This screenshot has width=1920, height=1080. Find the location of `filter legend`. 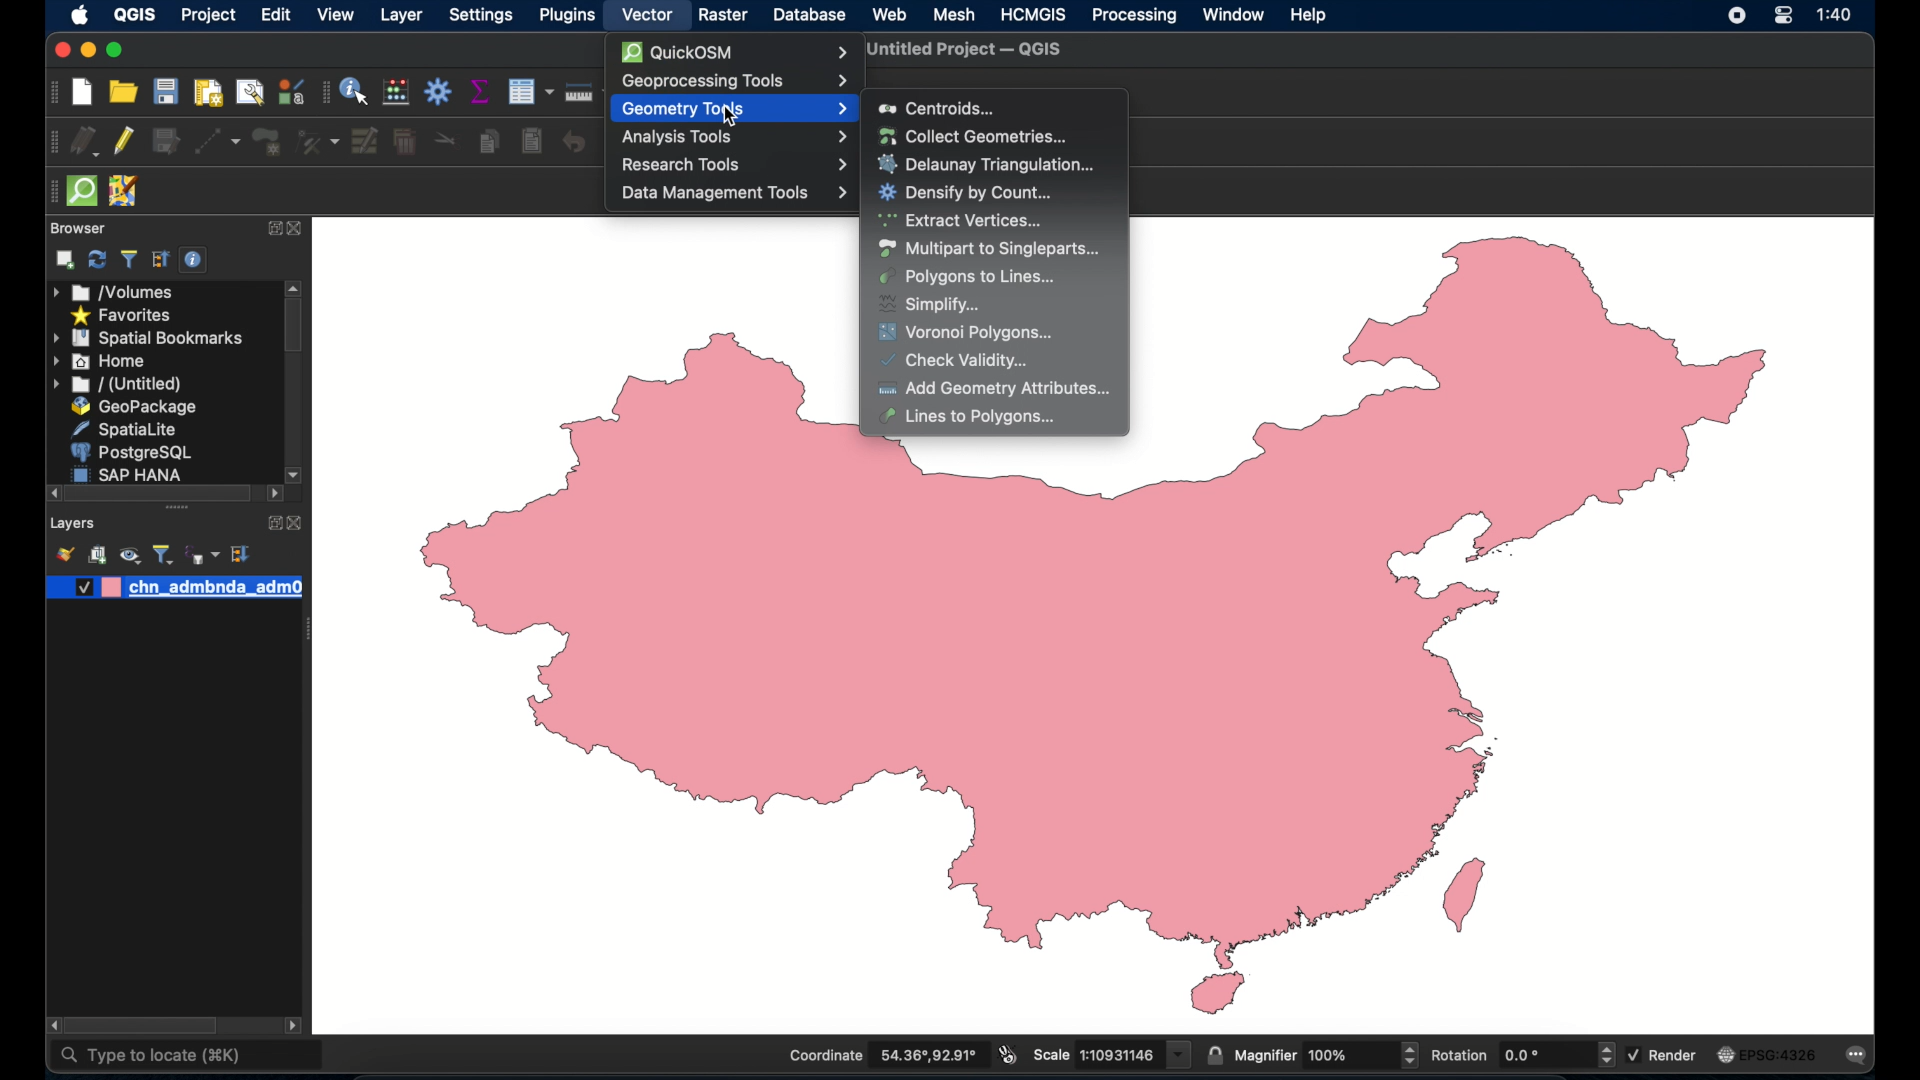

filter legend is located at coordinates (164, 554).